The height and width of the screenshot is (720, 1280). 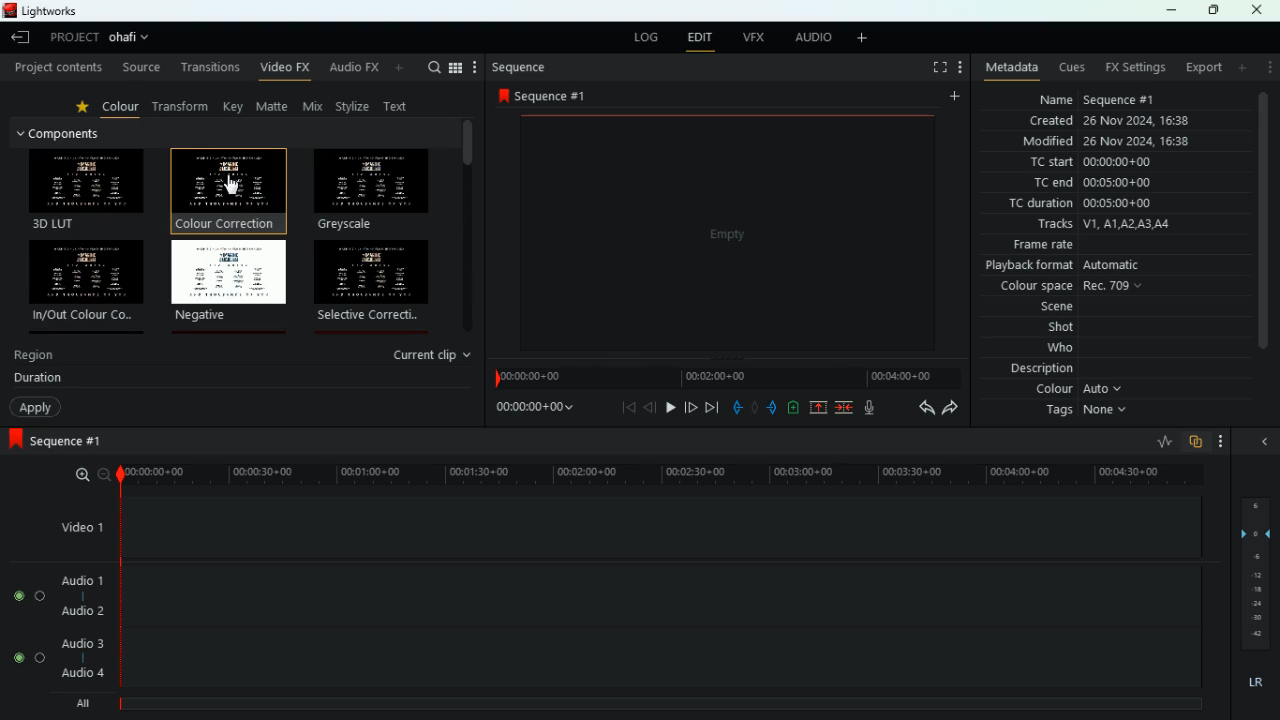 What do you see at coordinates (78, 526) in the screenshot?
I see `video 1` at bounding box center [78, 526].